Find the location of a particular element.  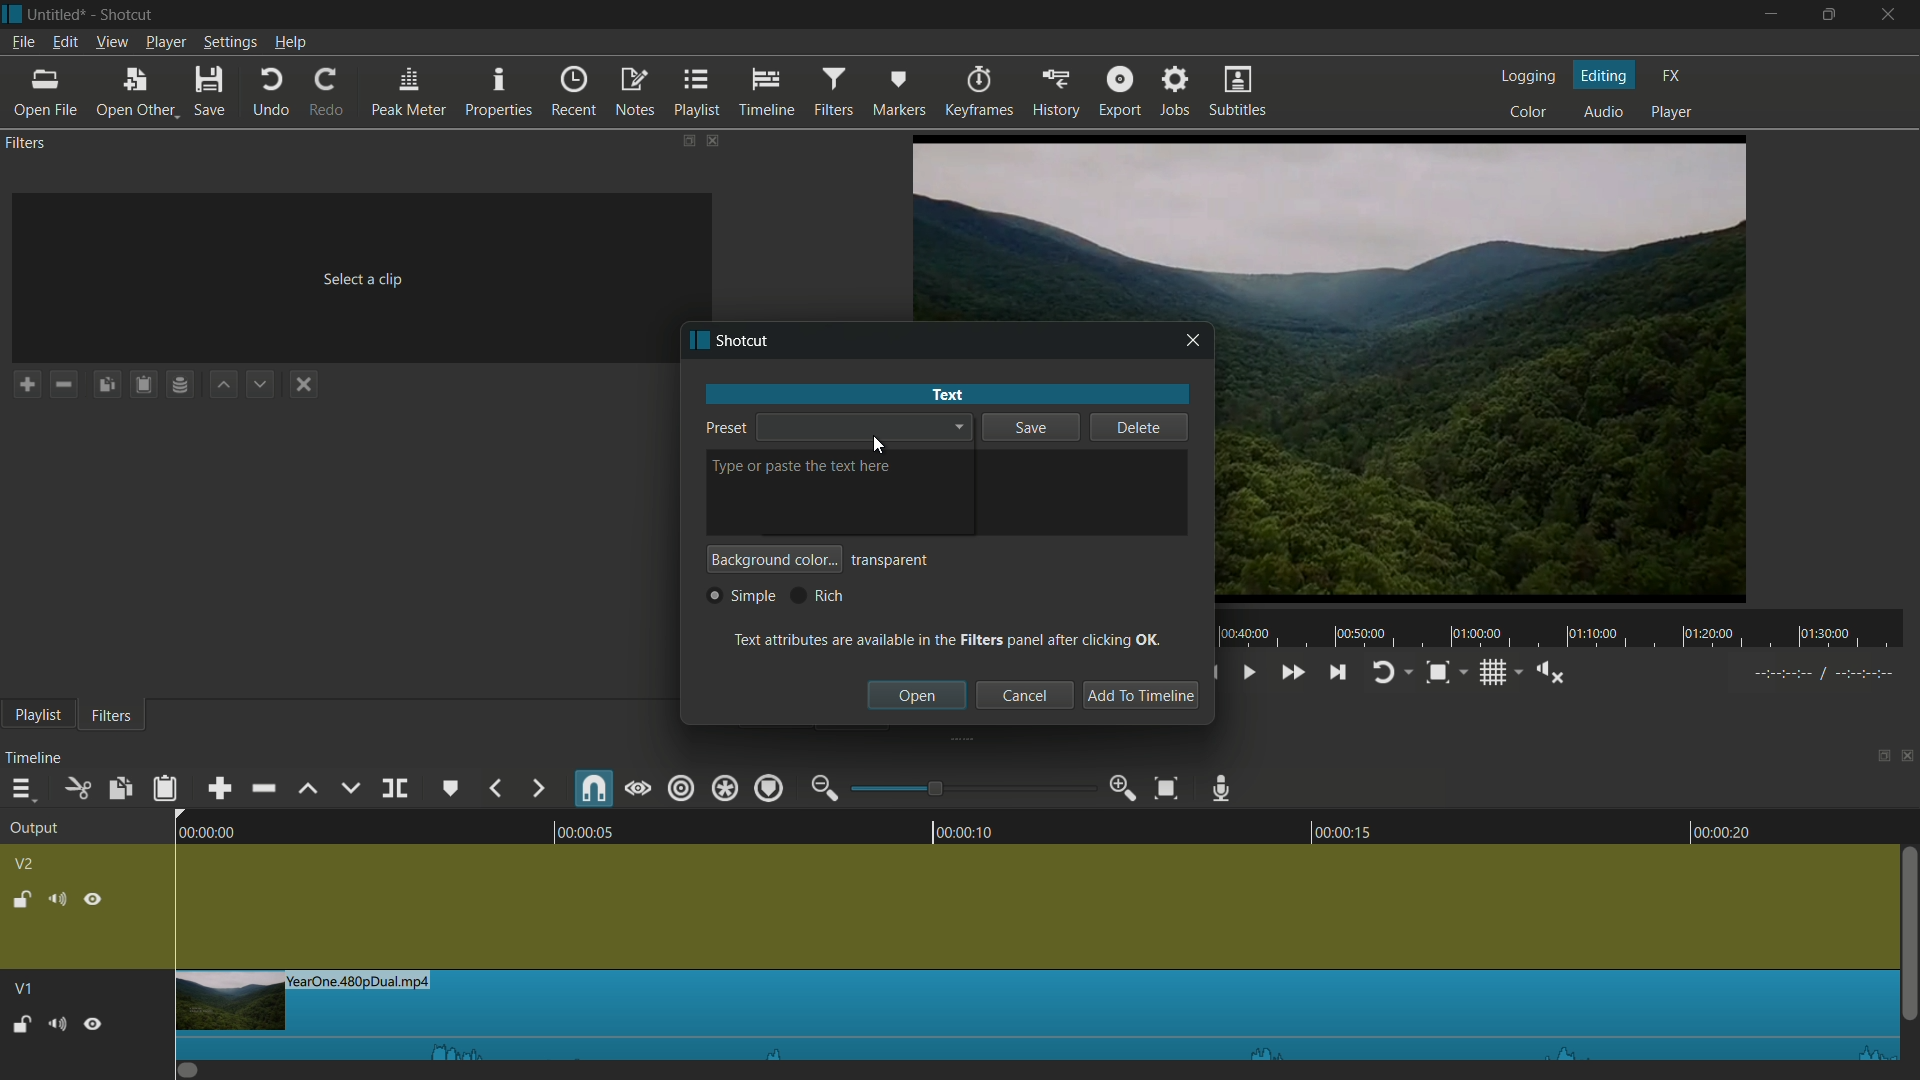

record audio is located at coordinates (1223, 786).